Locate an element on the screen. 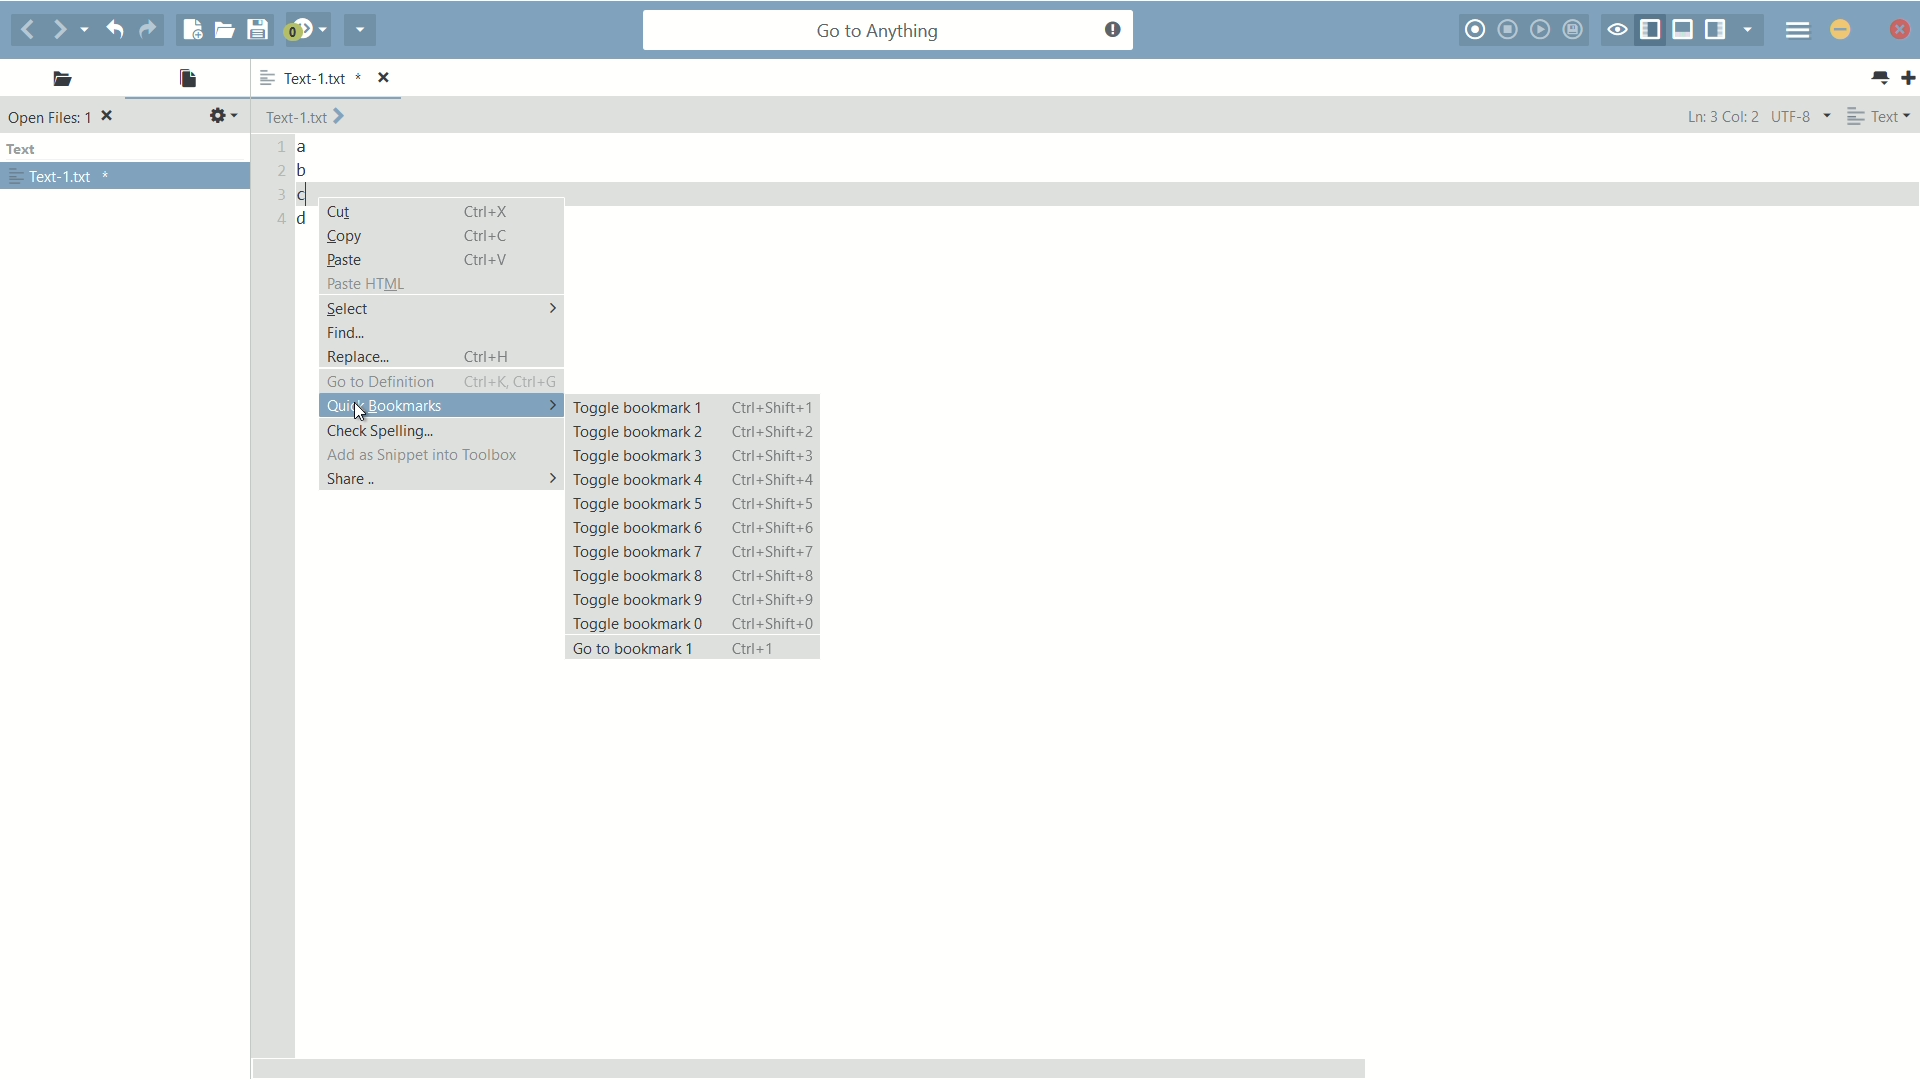  Text-1.txt * is located at coordinates (338, 77).